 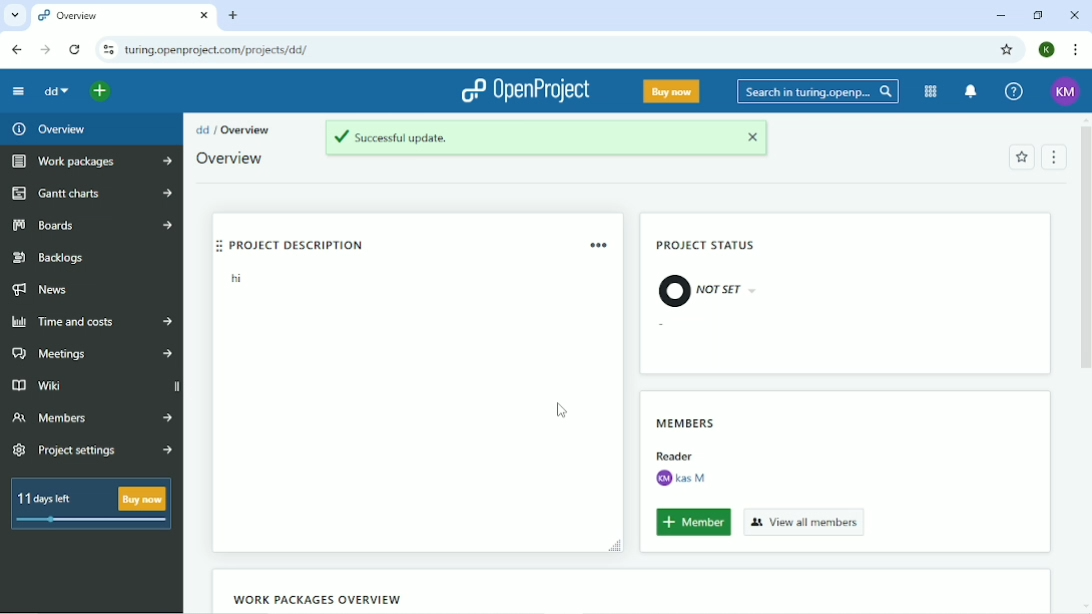 I want to click on Modules, so click(x=930, y=91).